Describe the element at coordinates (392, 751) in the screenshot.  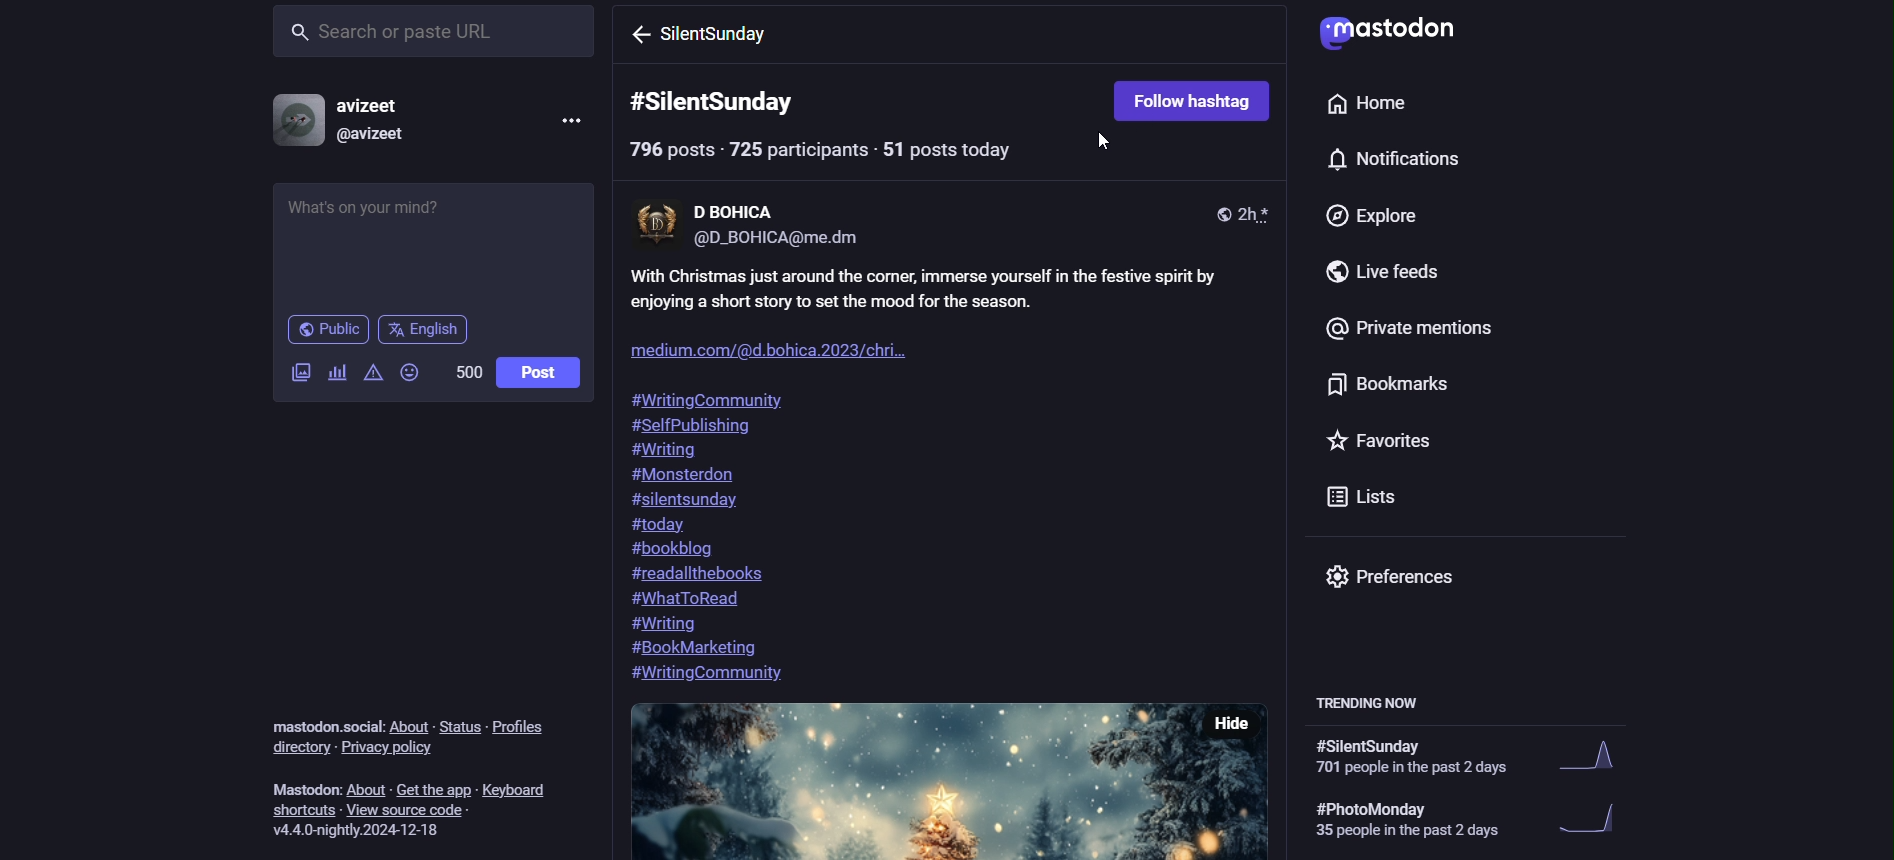
I see `privacy policy` at that location.